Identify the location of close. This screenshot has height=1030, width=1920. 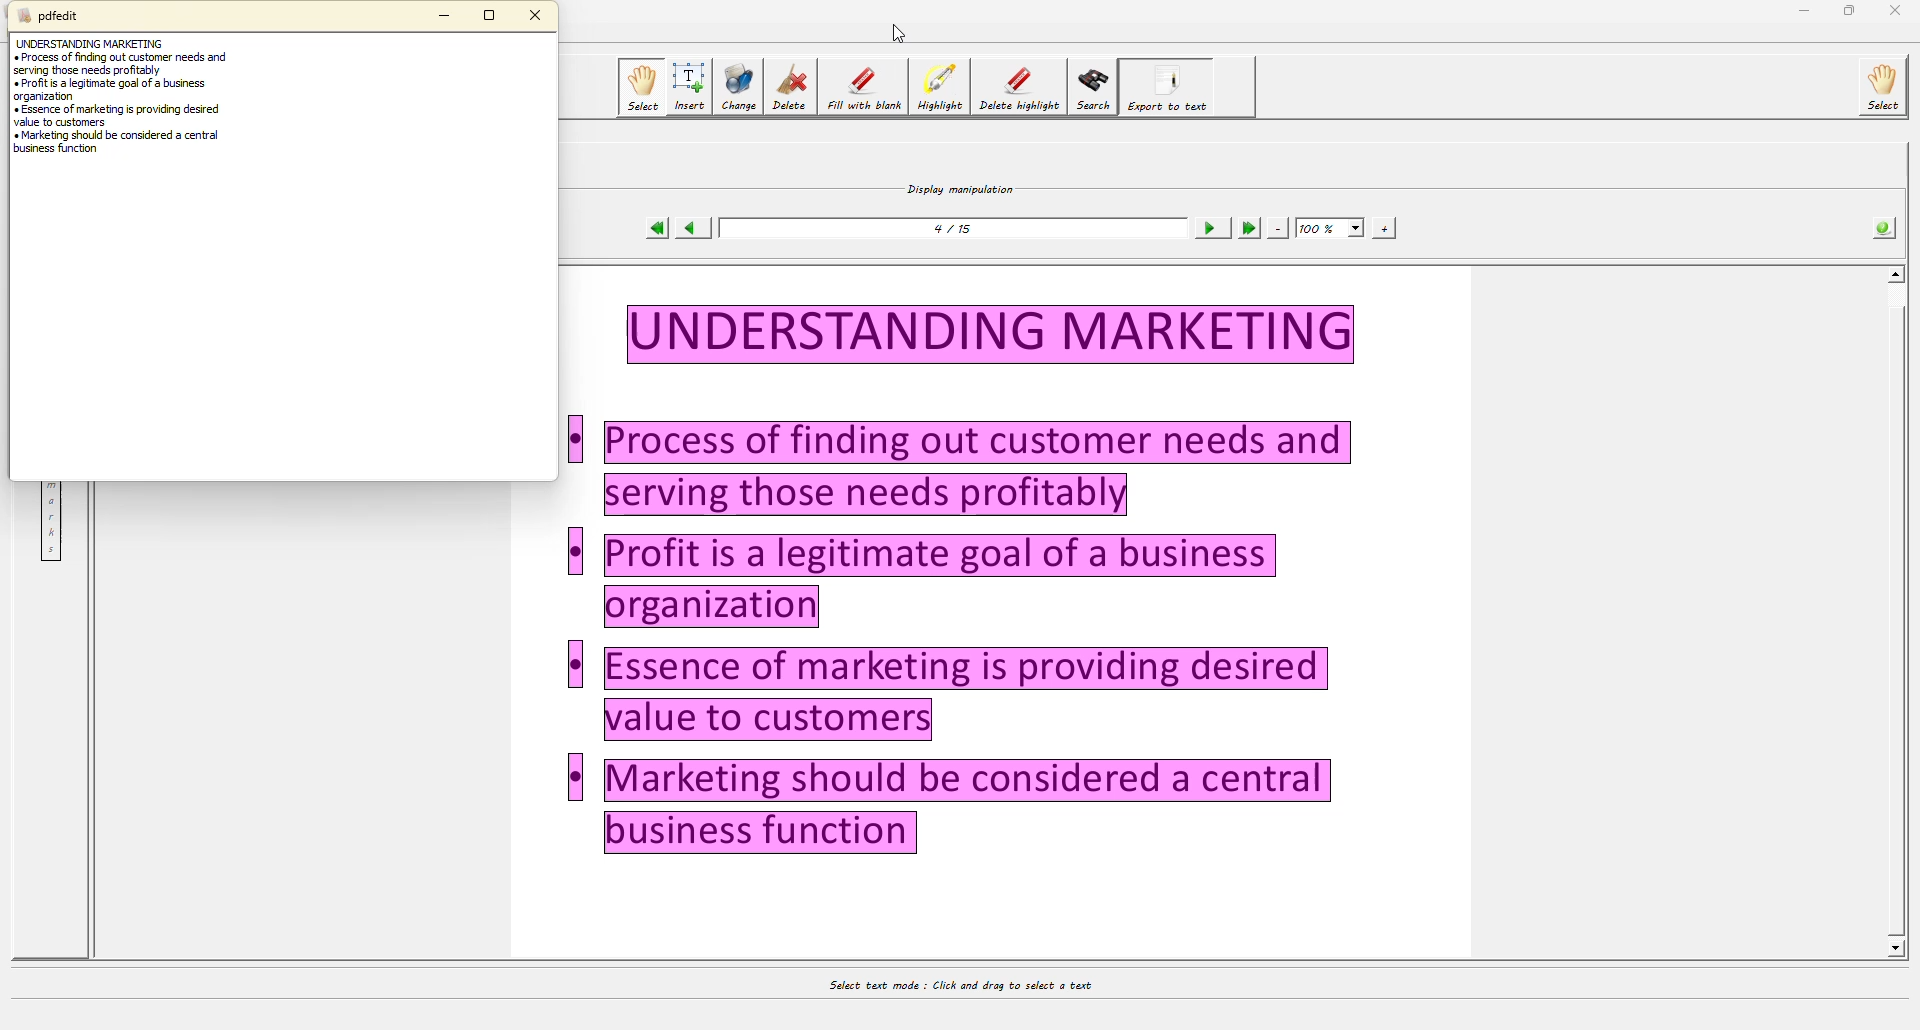
(1899, 13).